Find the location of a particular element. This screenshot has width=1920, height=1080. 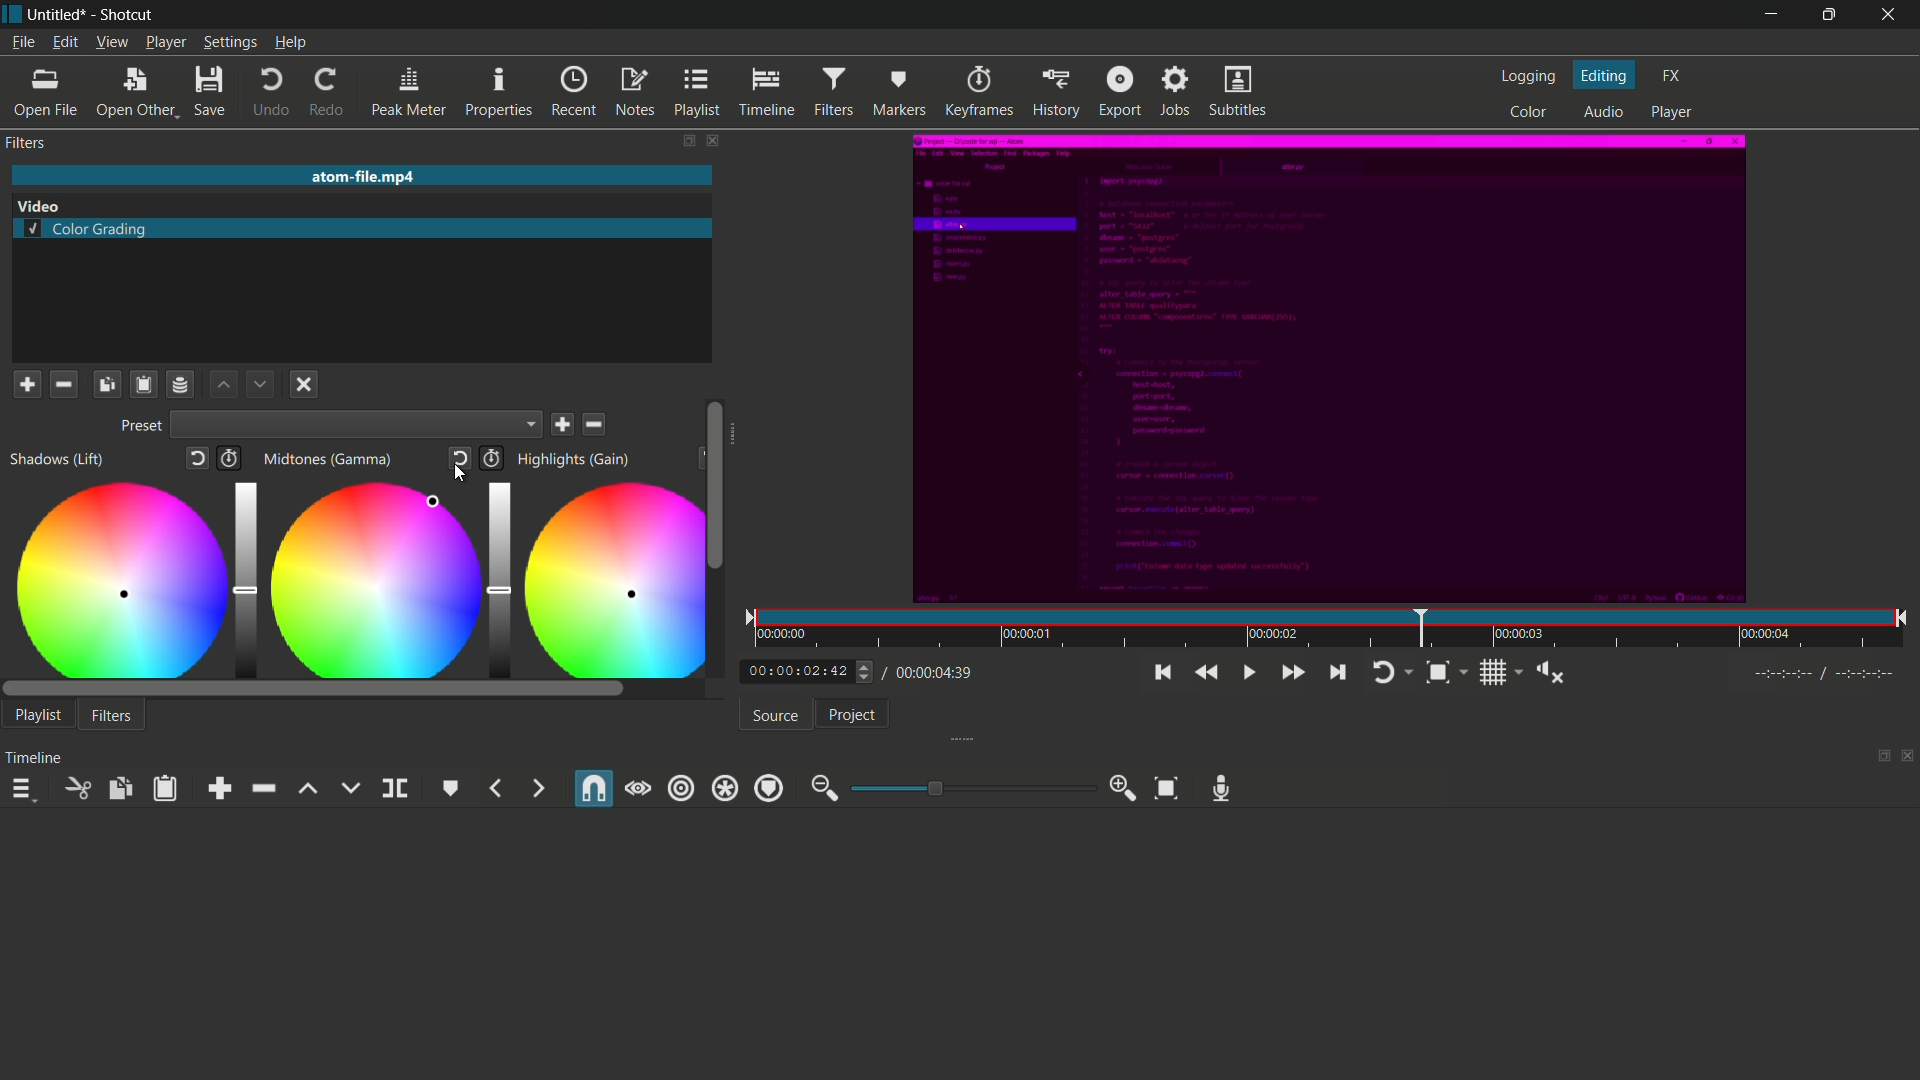

color is located at coordinates (1530, 111).